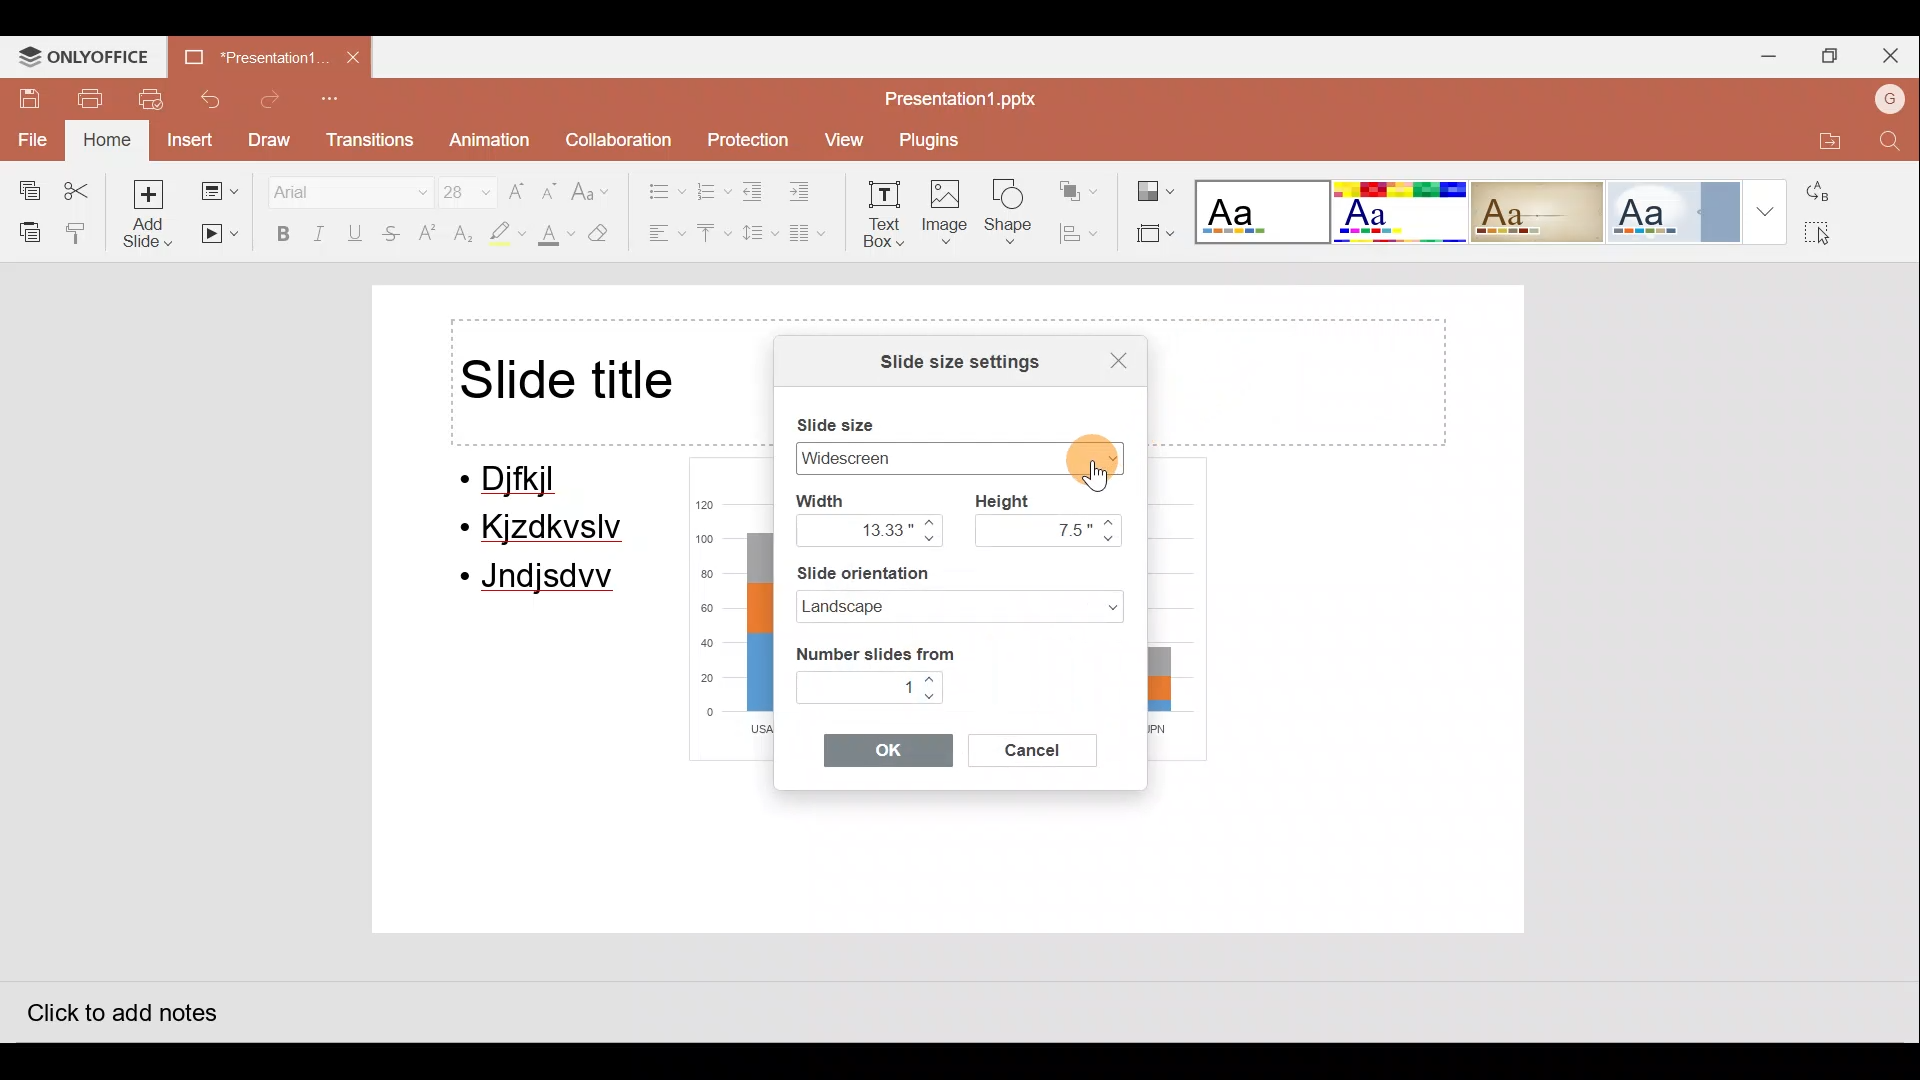 This screenshot has width=1920, height=1080. What do you see at coordinates (912, 606) in the screenshot?
I see `Landscape` at bounding box center [912, 606].